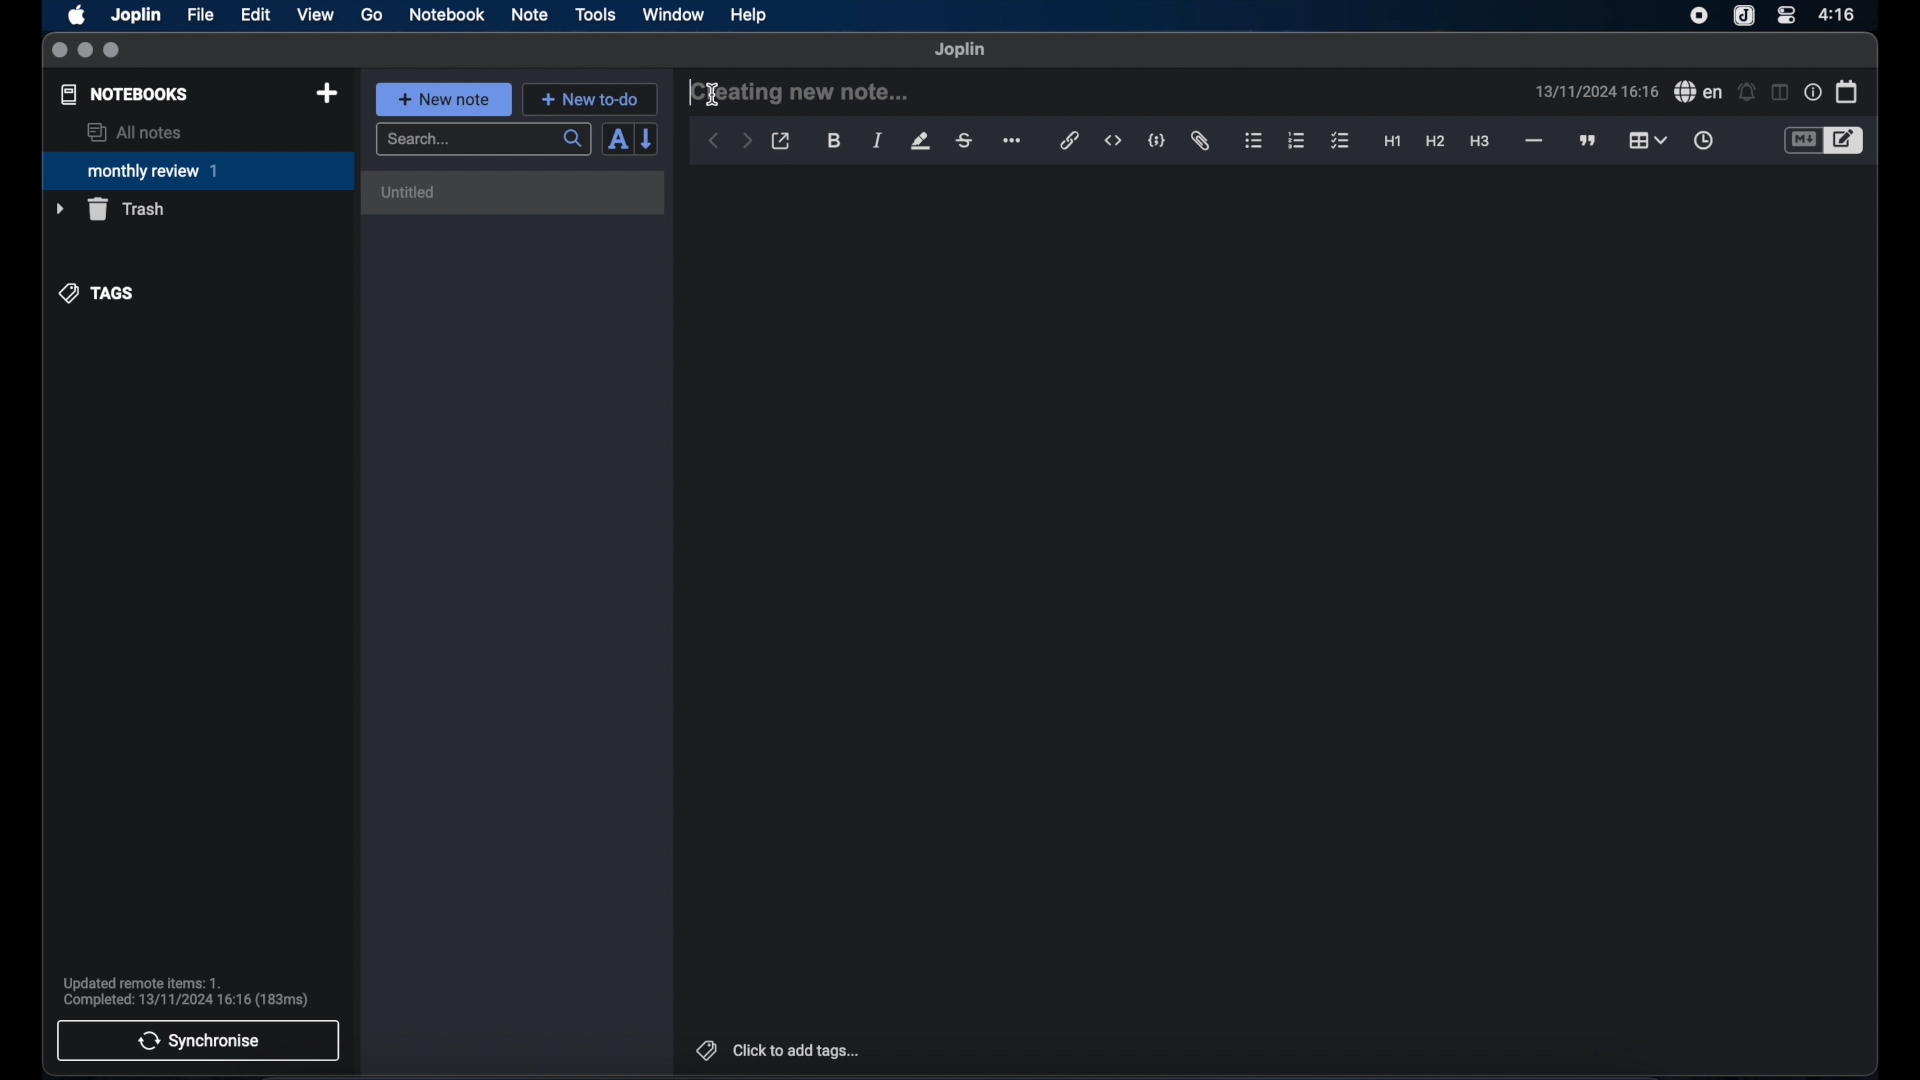  I want to click on maximize, so click(113, 51).